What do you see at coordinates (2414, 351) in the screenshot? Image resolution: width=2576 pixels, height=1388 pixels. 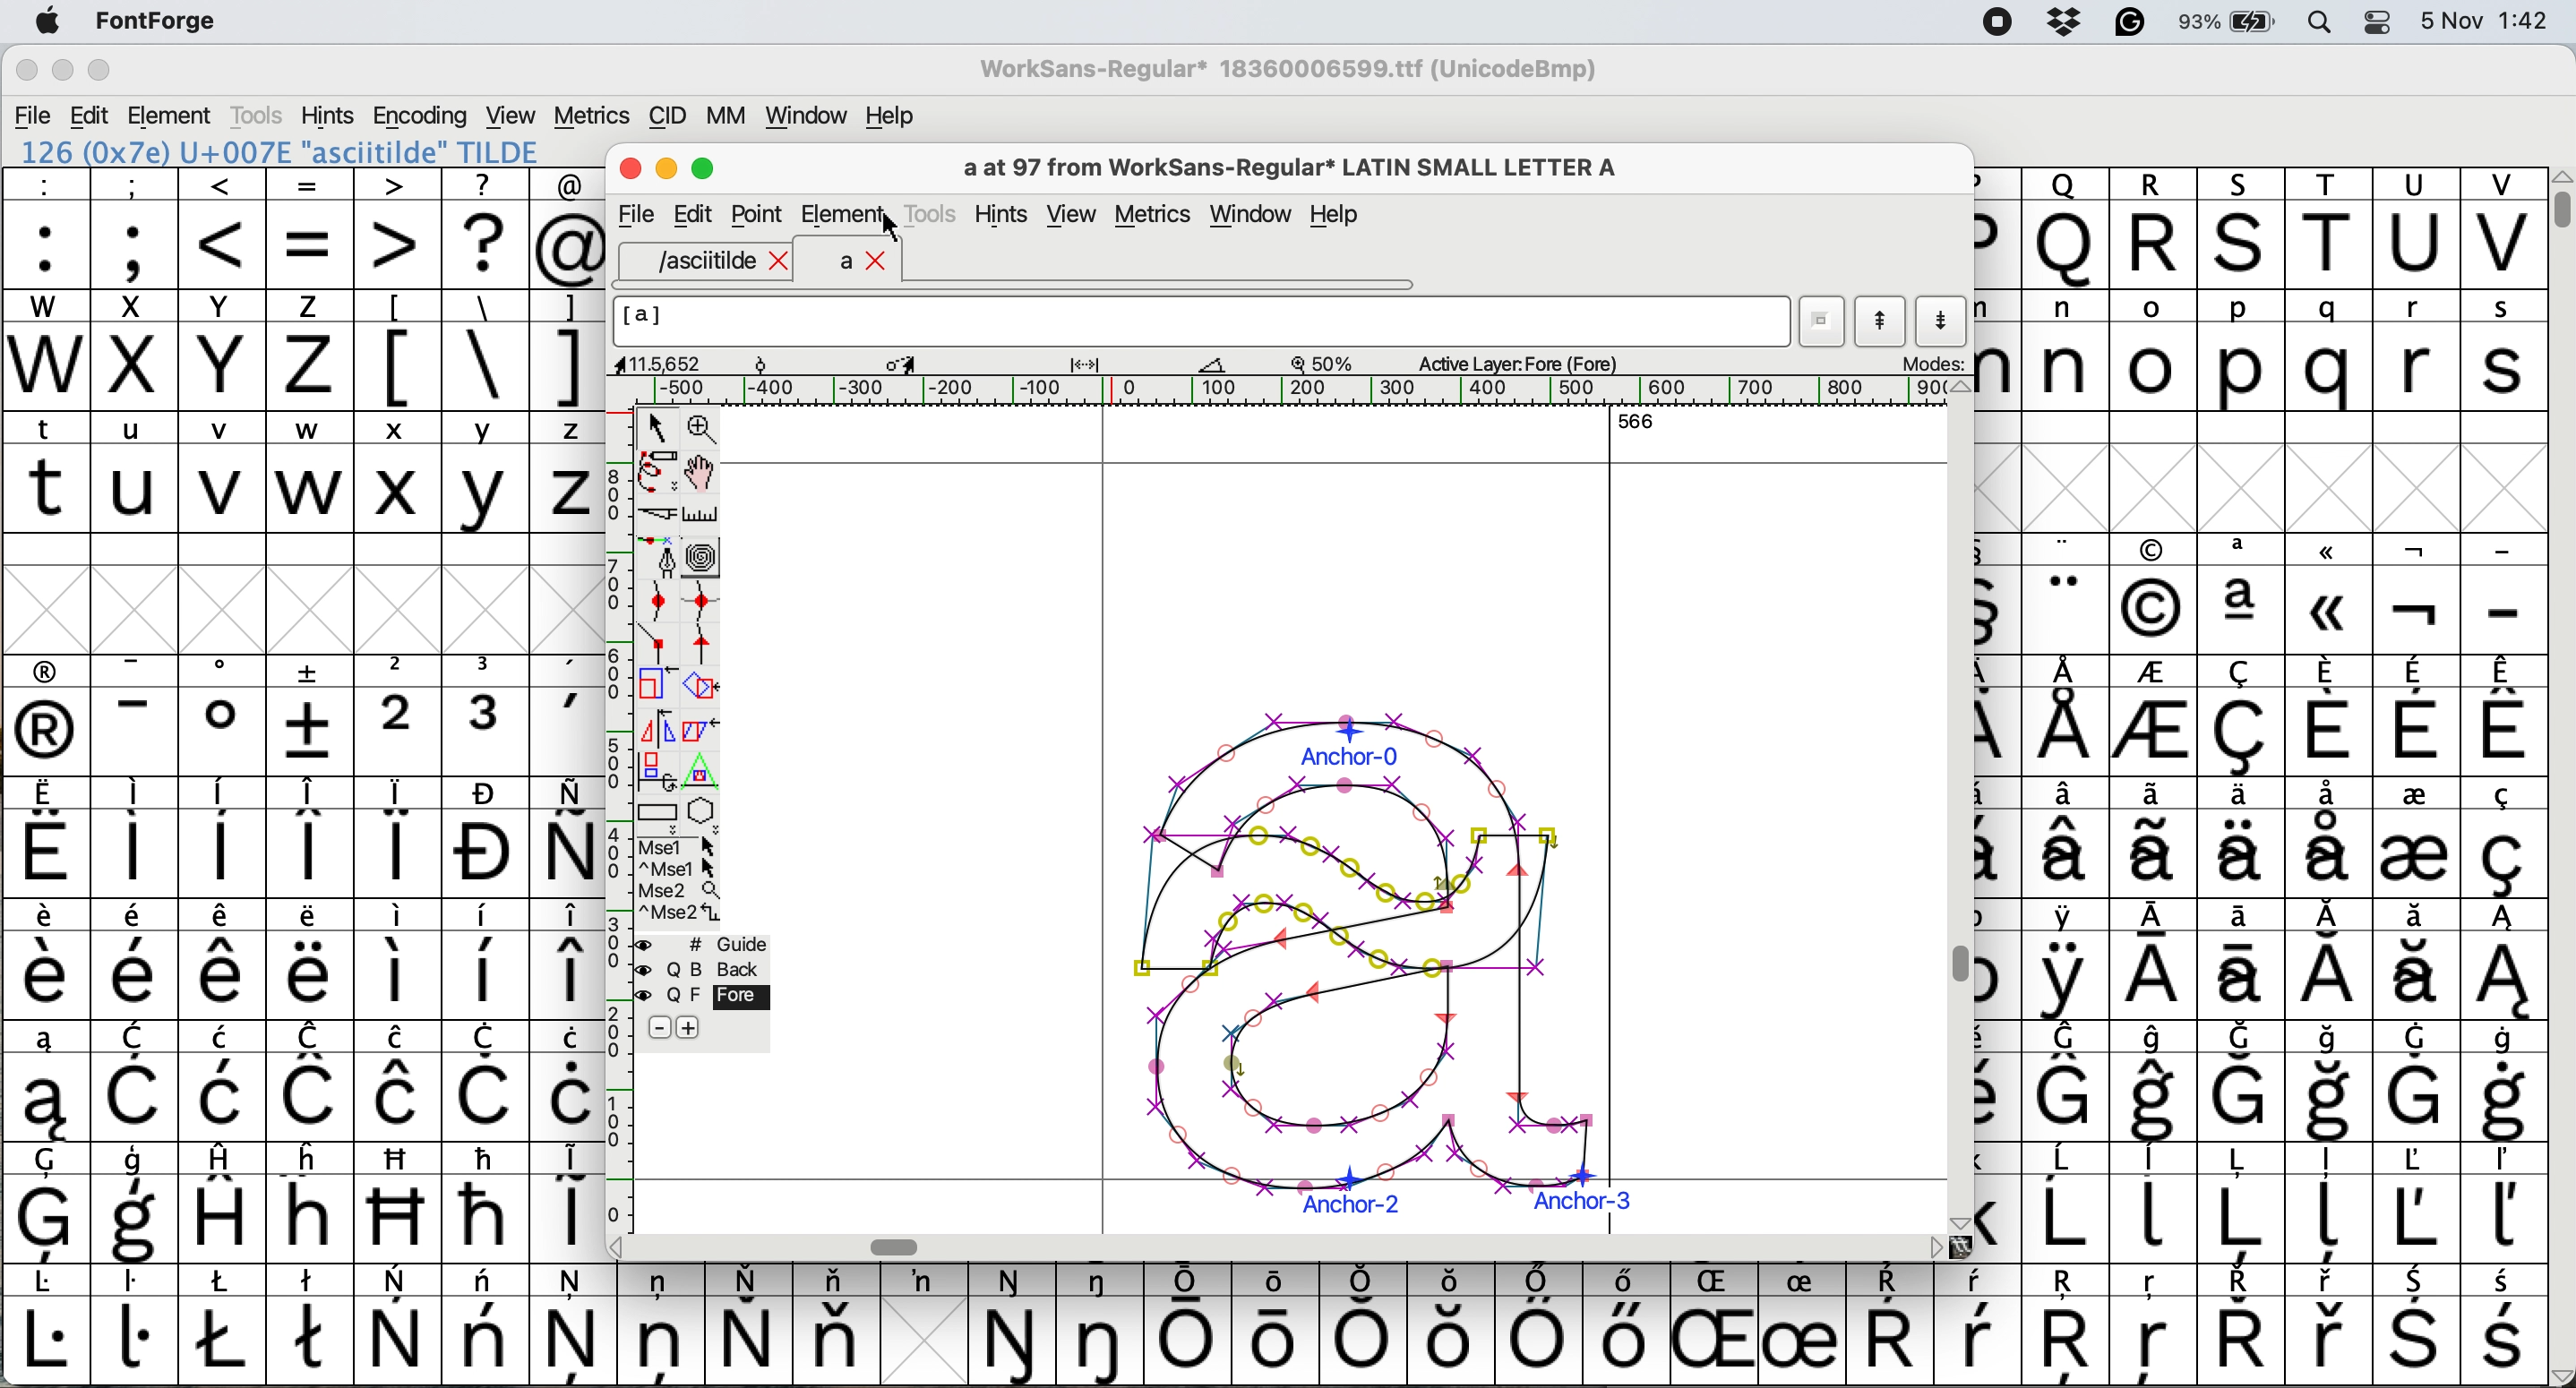 I see `r` at bounding box center [2414, 351].